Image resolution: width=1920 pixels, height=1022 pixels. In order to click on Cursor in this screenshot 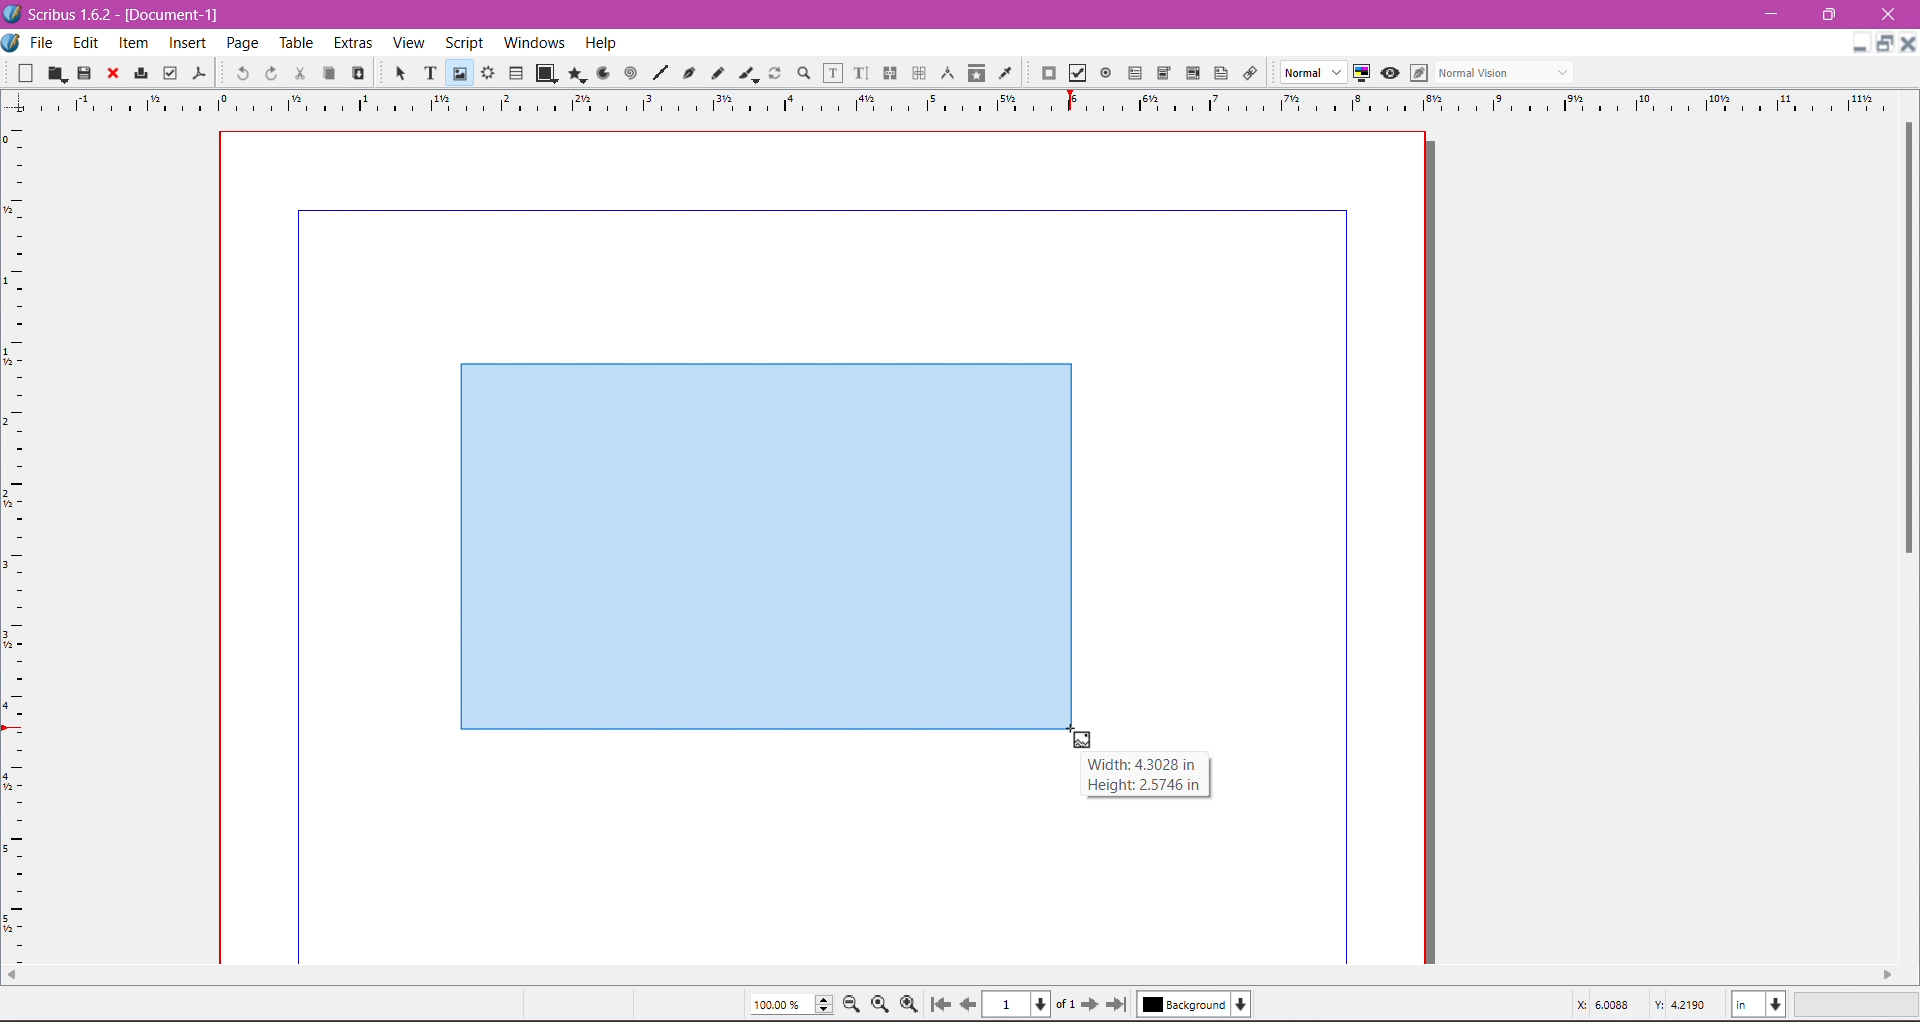, I will do `click(1084, 744)`.